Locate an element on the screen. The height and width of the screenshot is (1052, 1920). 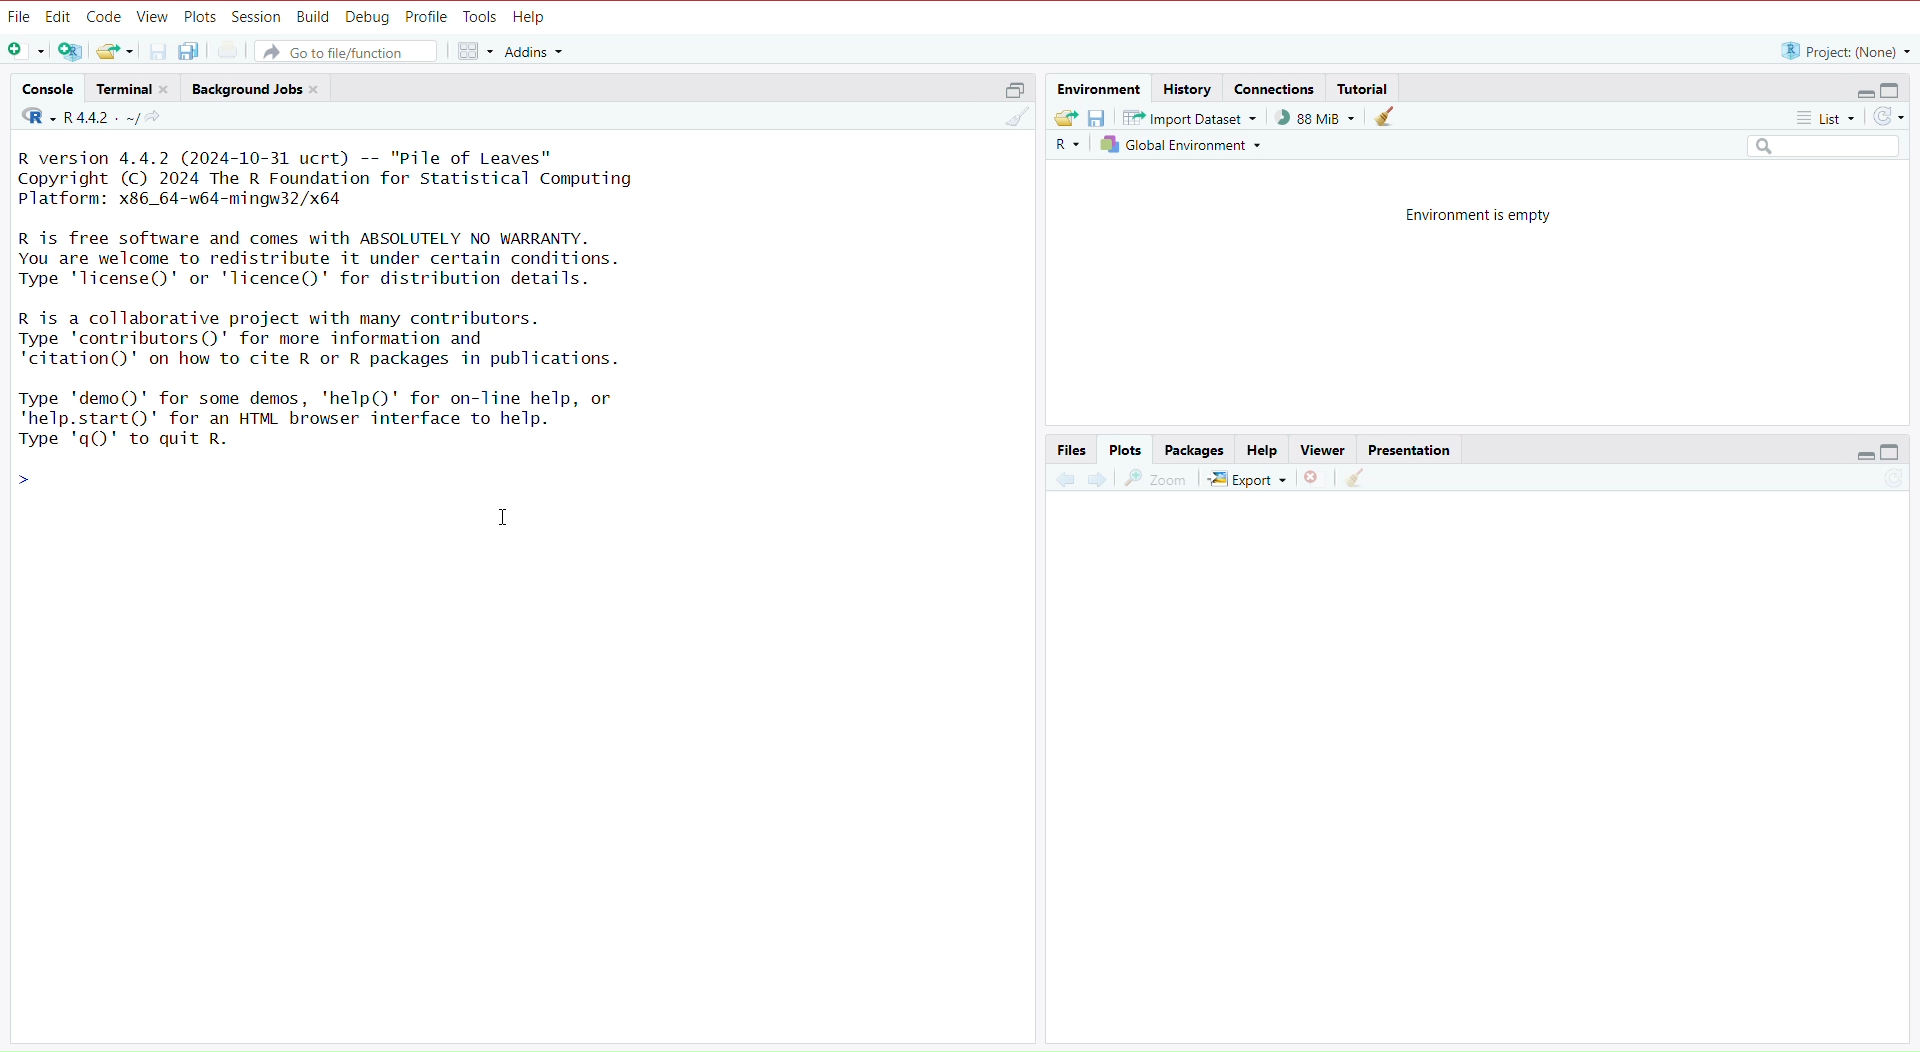
plots is located at coordinates (200, 16).